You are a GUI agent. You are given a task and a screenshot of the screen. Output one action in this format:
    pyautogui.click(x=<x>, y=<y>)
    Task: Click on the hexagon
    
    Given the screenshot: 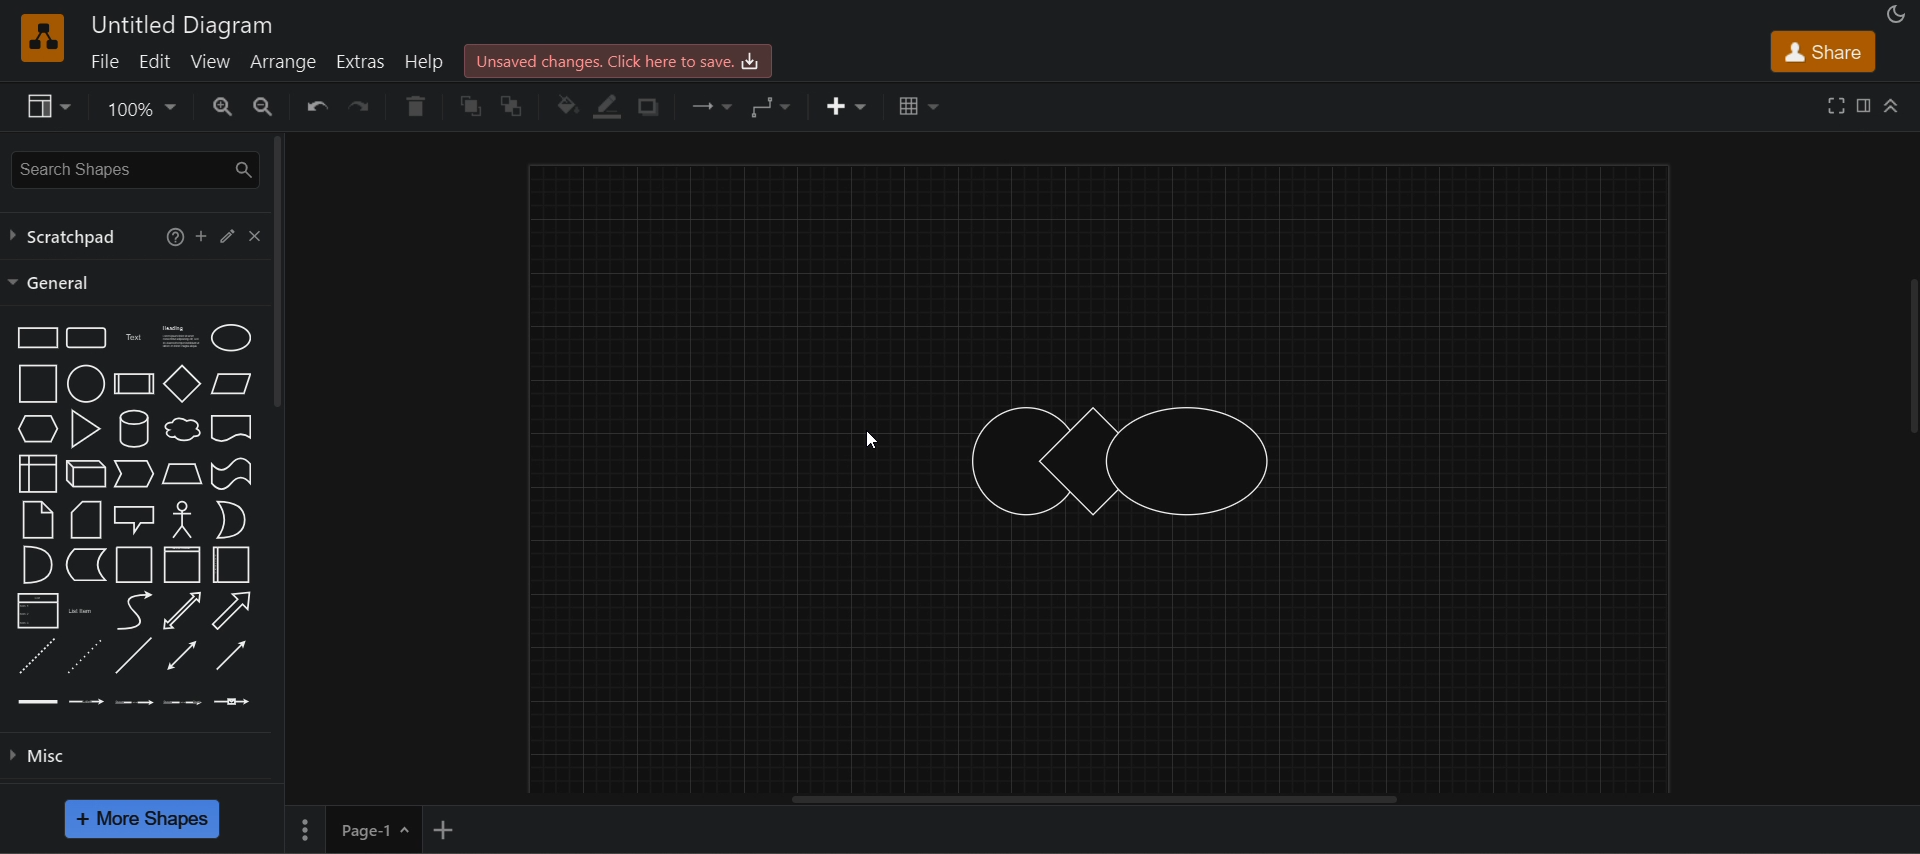 What is the action you would take?
    pyautogui.click(x=35, y=428)
    